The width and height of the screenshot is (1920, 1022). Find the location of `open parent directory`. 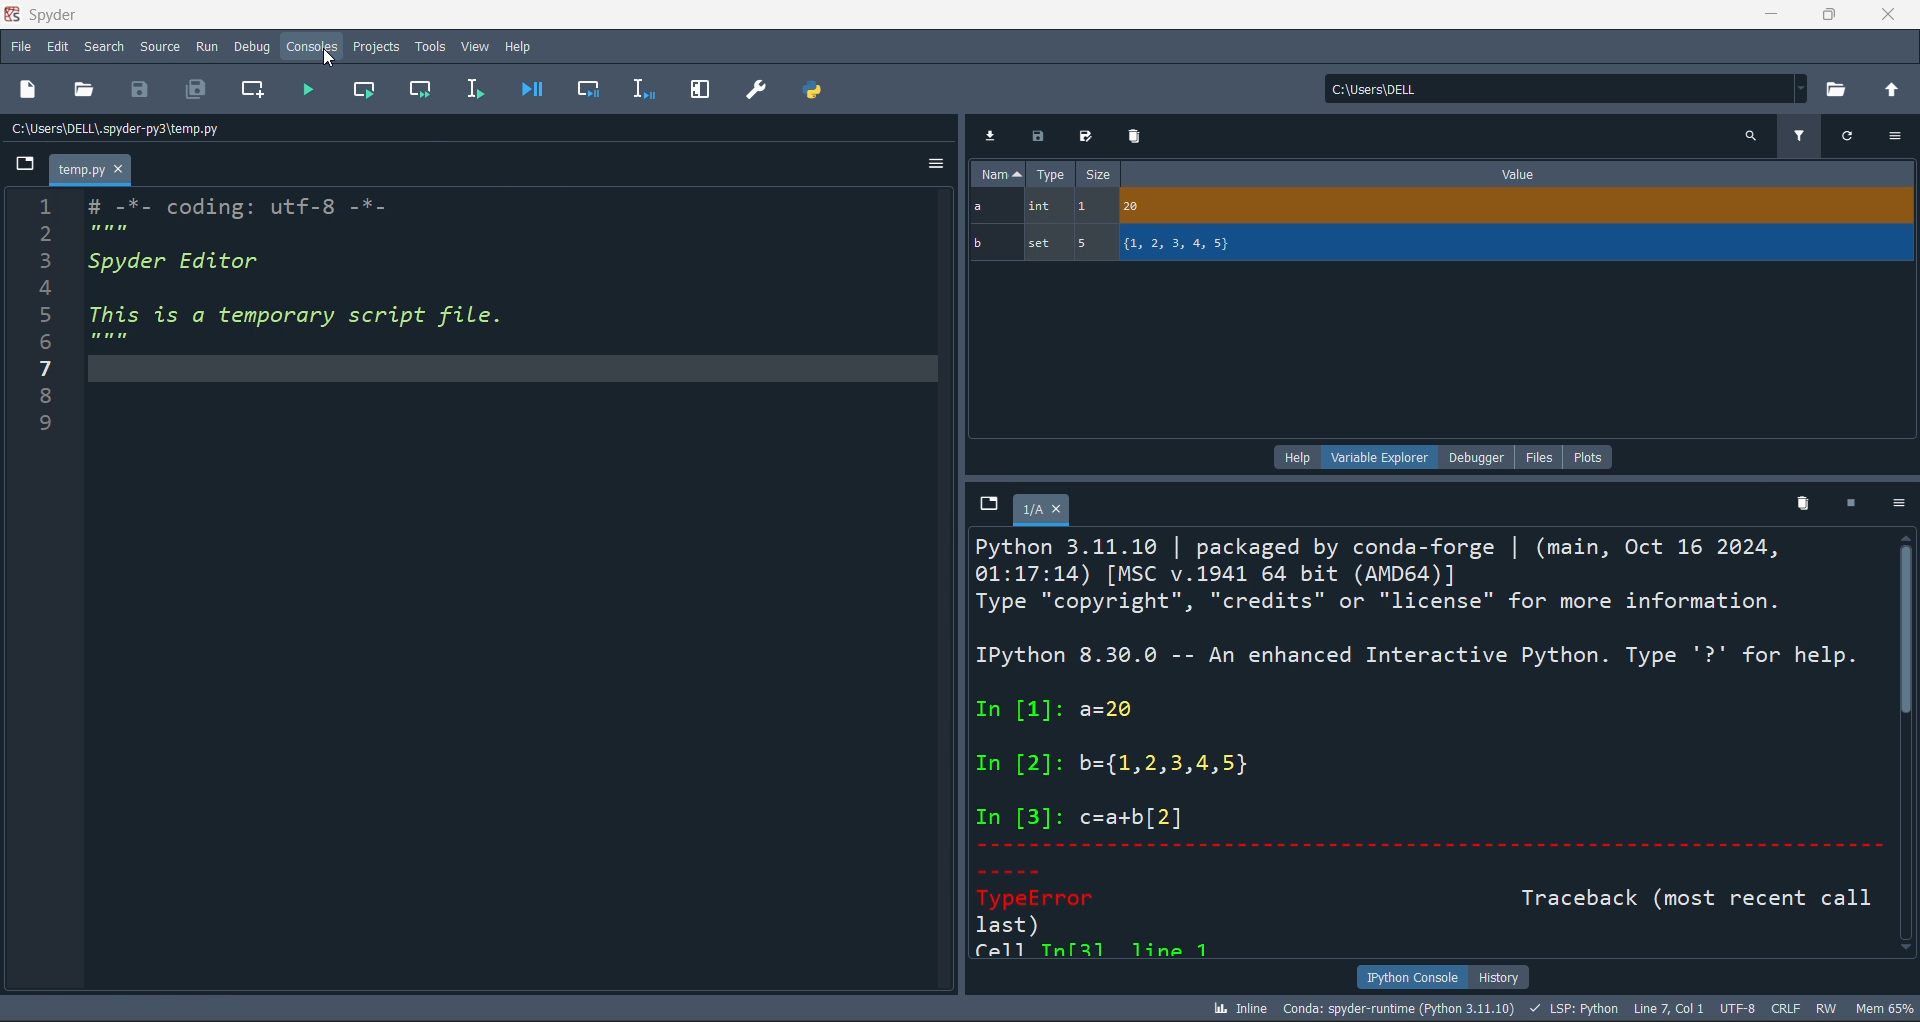

open parent directory is located at coordinates (1895, 91).